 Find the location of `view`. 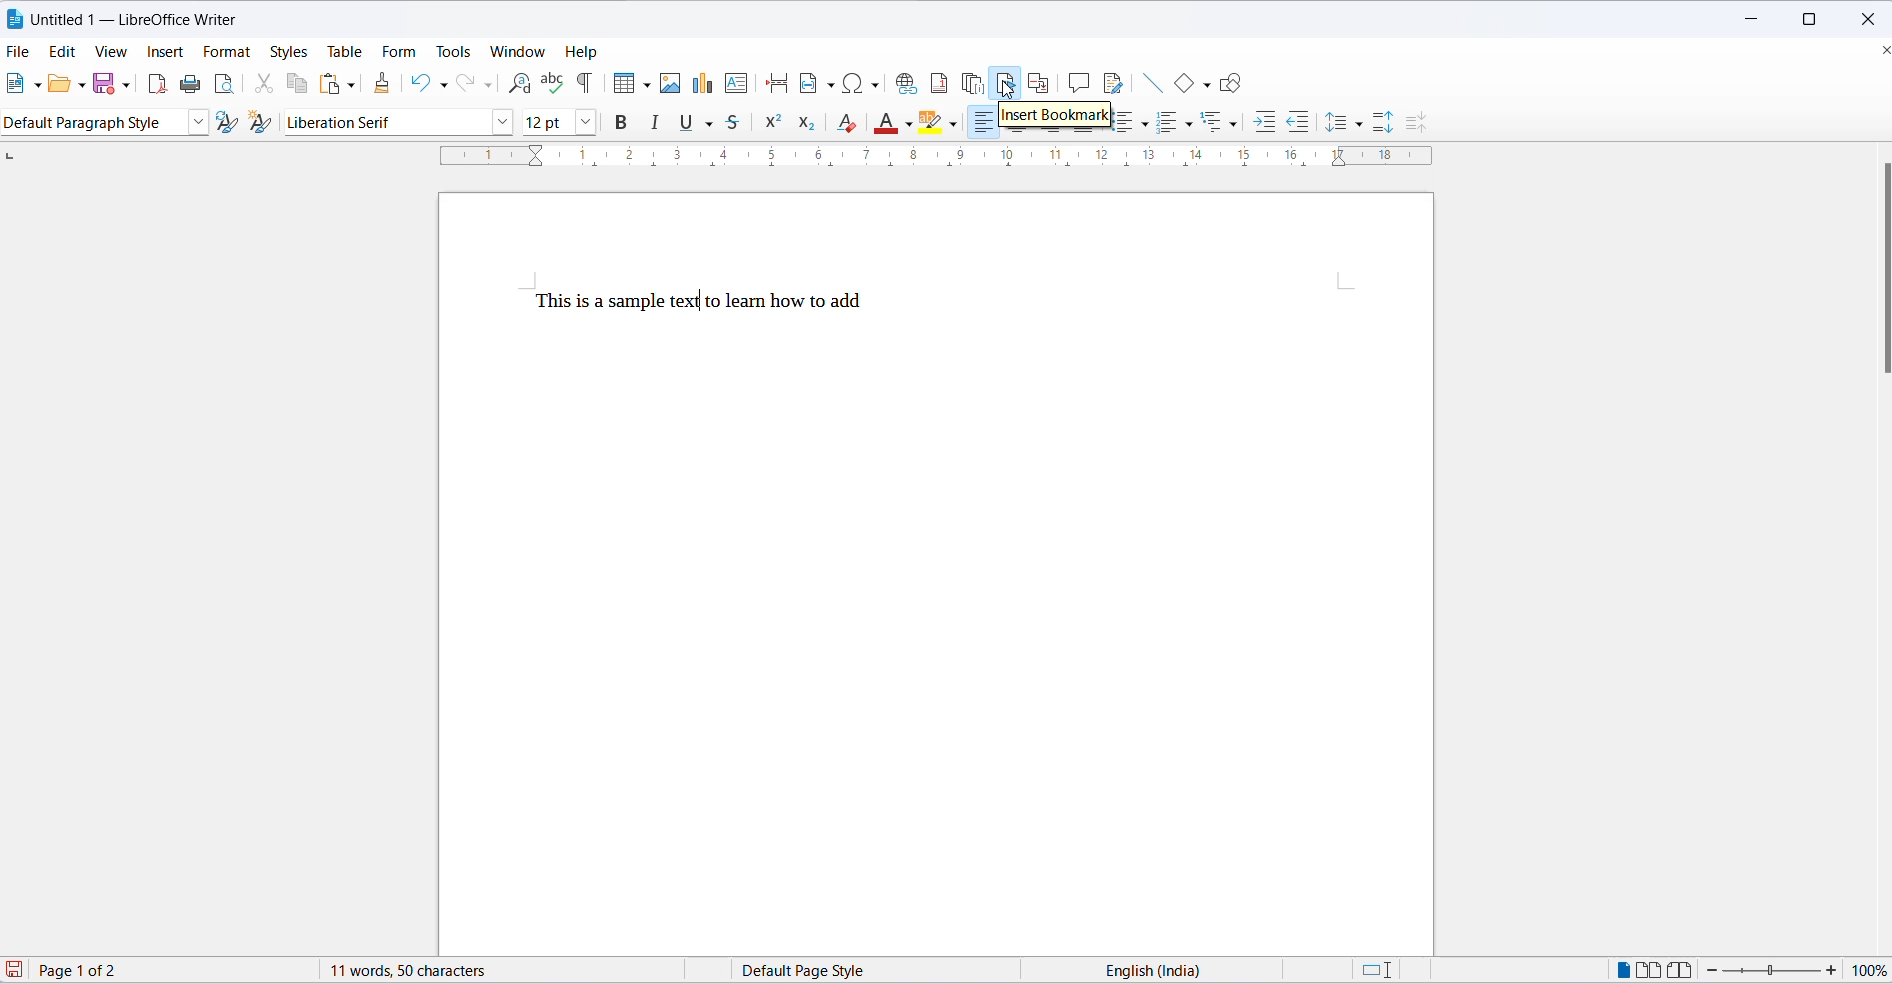

view is located at coordinates (114, 53).